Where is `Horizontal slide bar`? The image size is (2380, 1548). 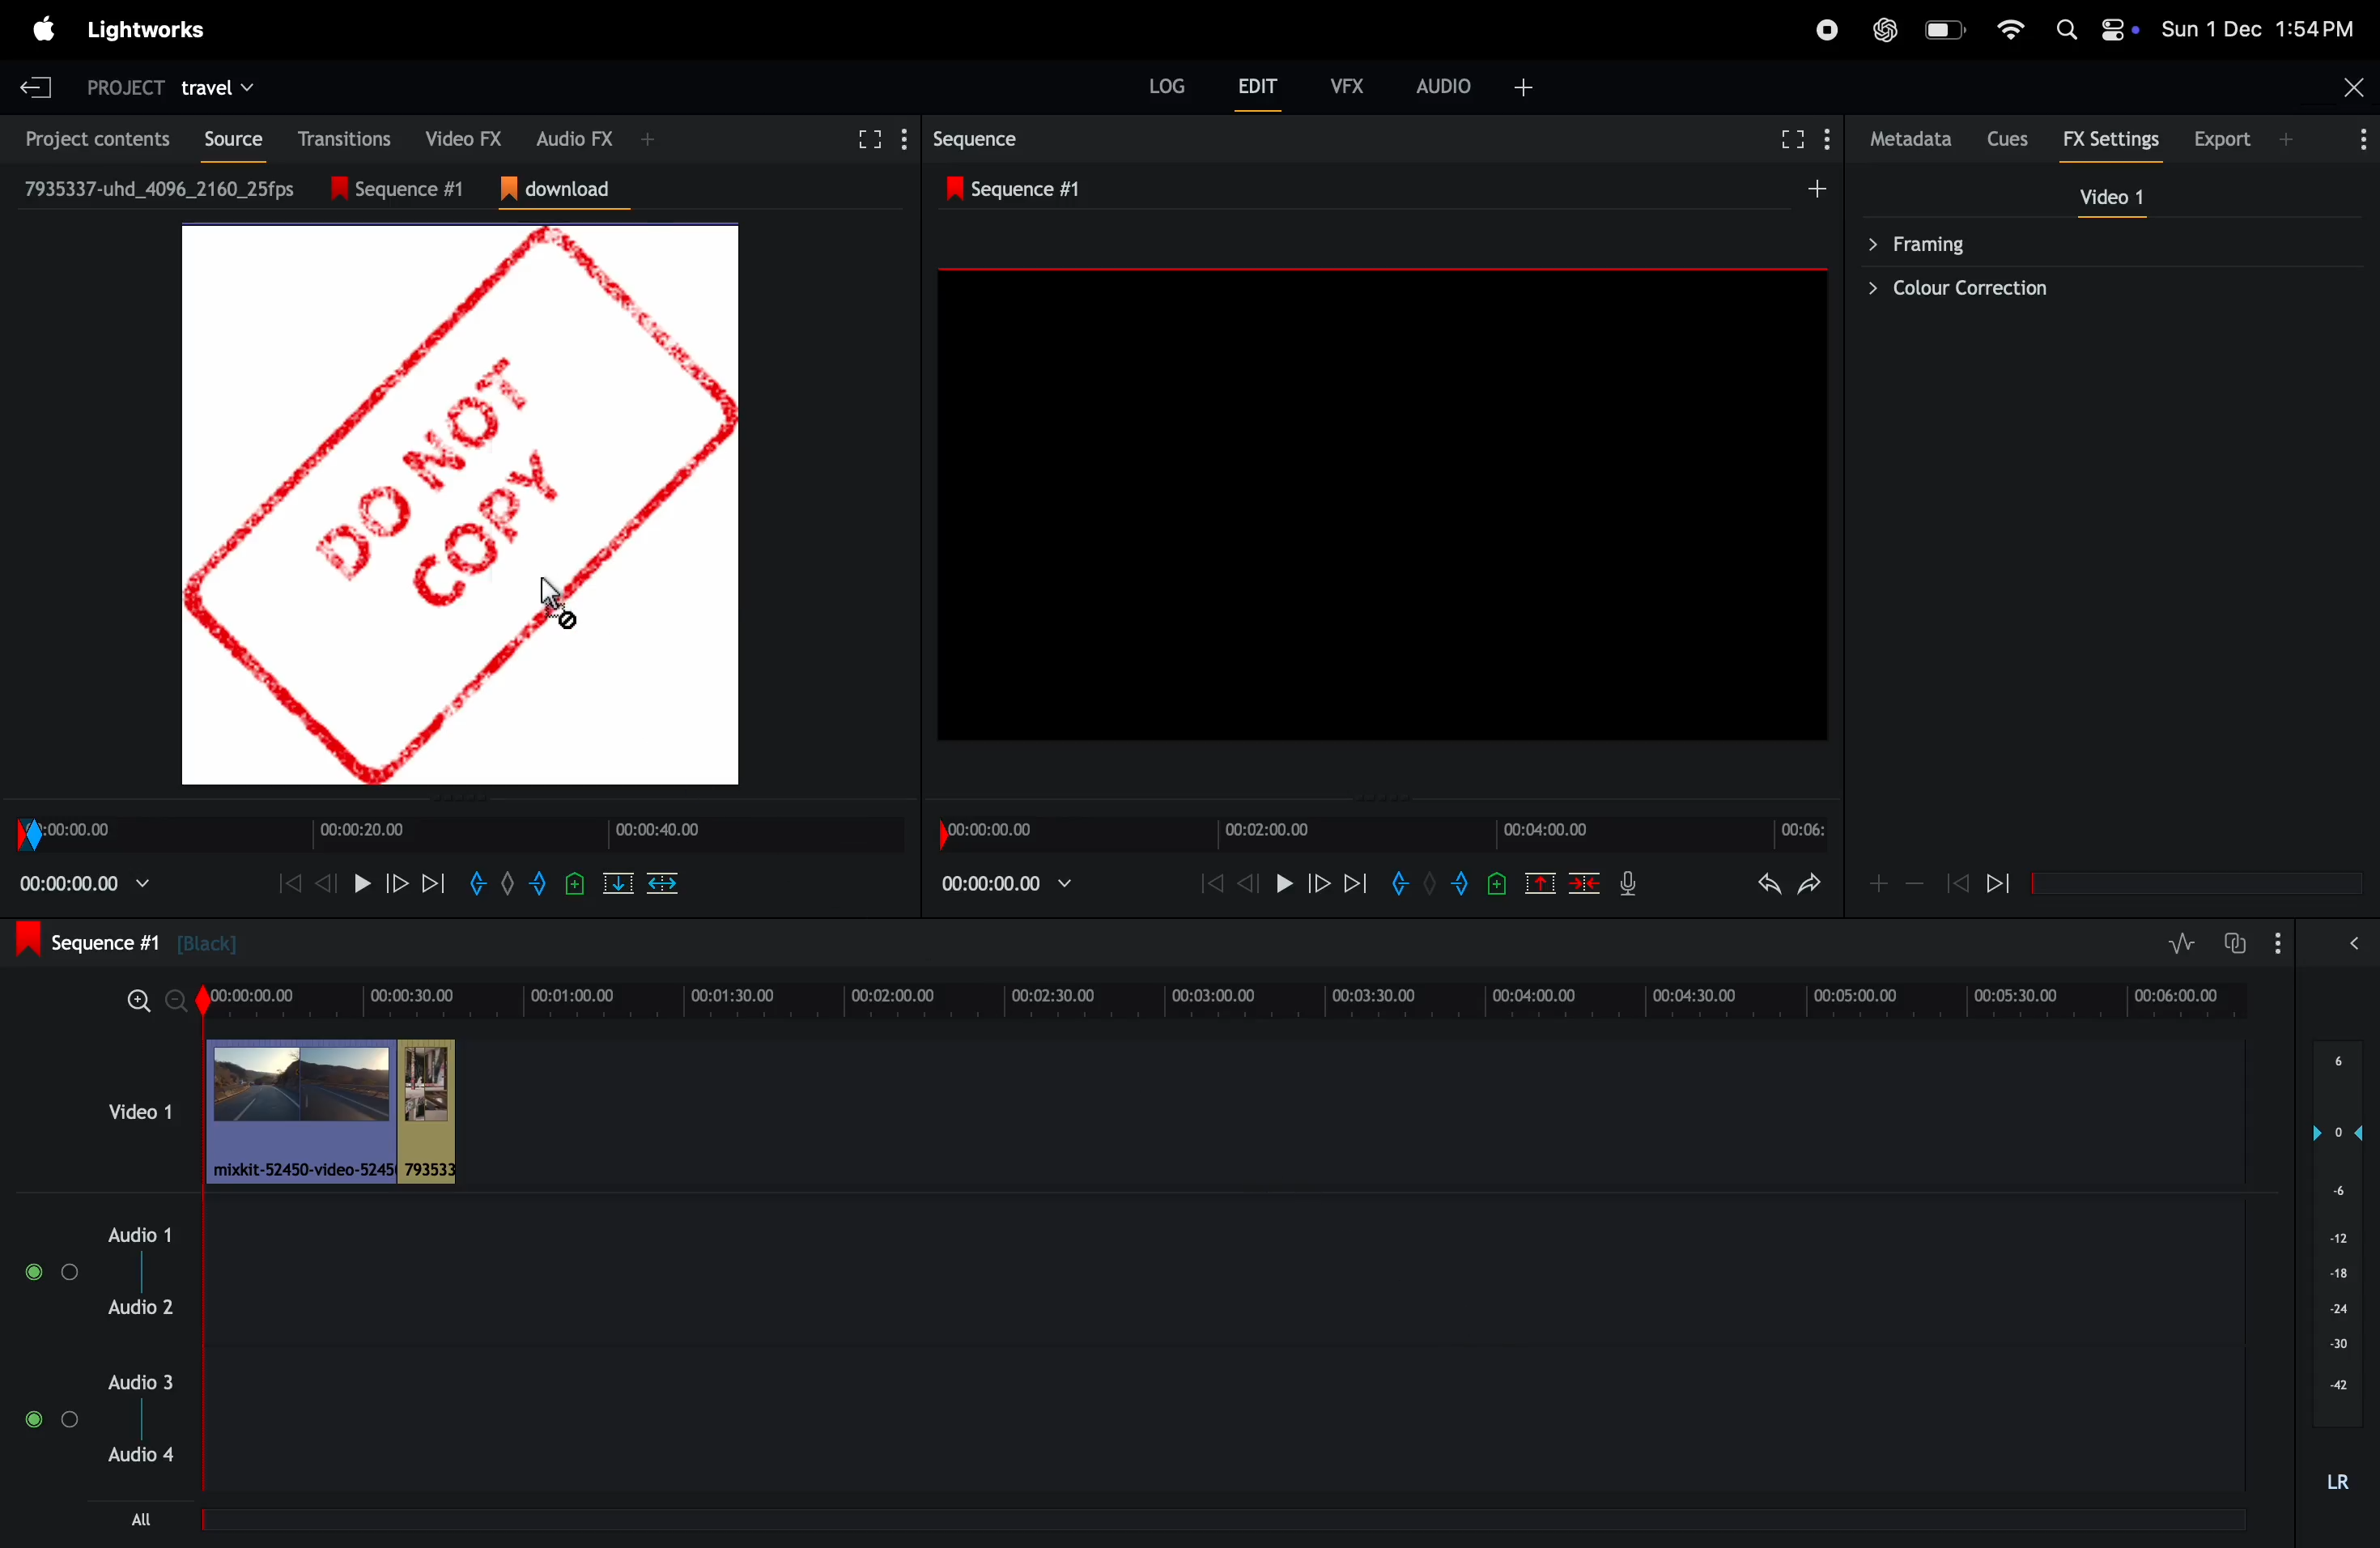
Horizontal slide bar is located at coordinates (2197, 884).